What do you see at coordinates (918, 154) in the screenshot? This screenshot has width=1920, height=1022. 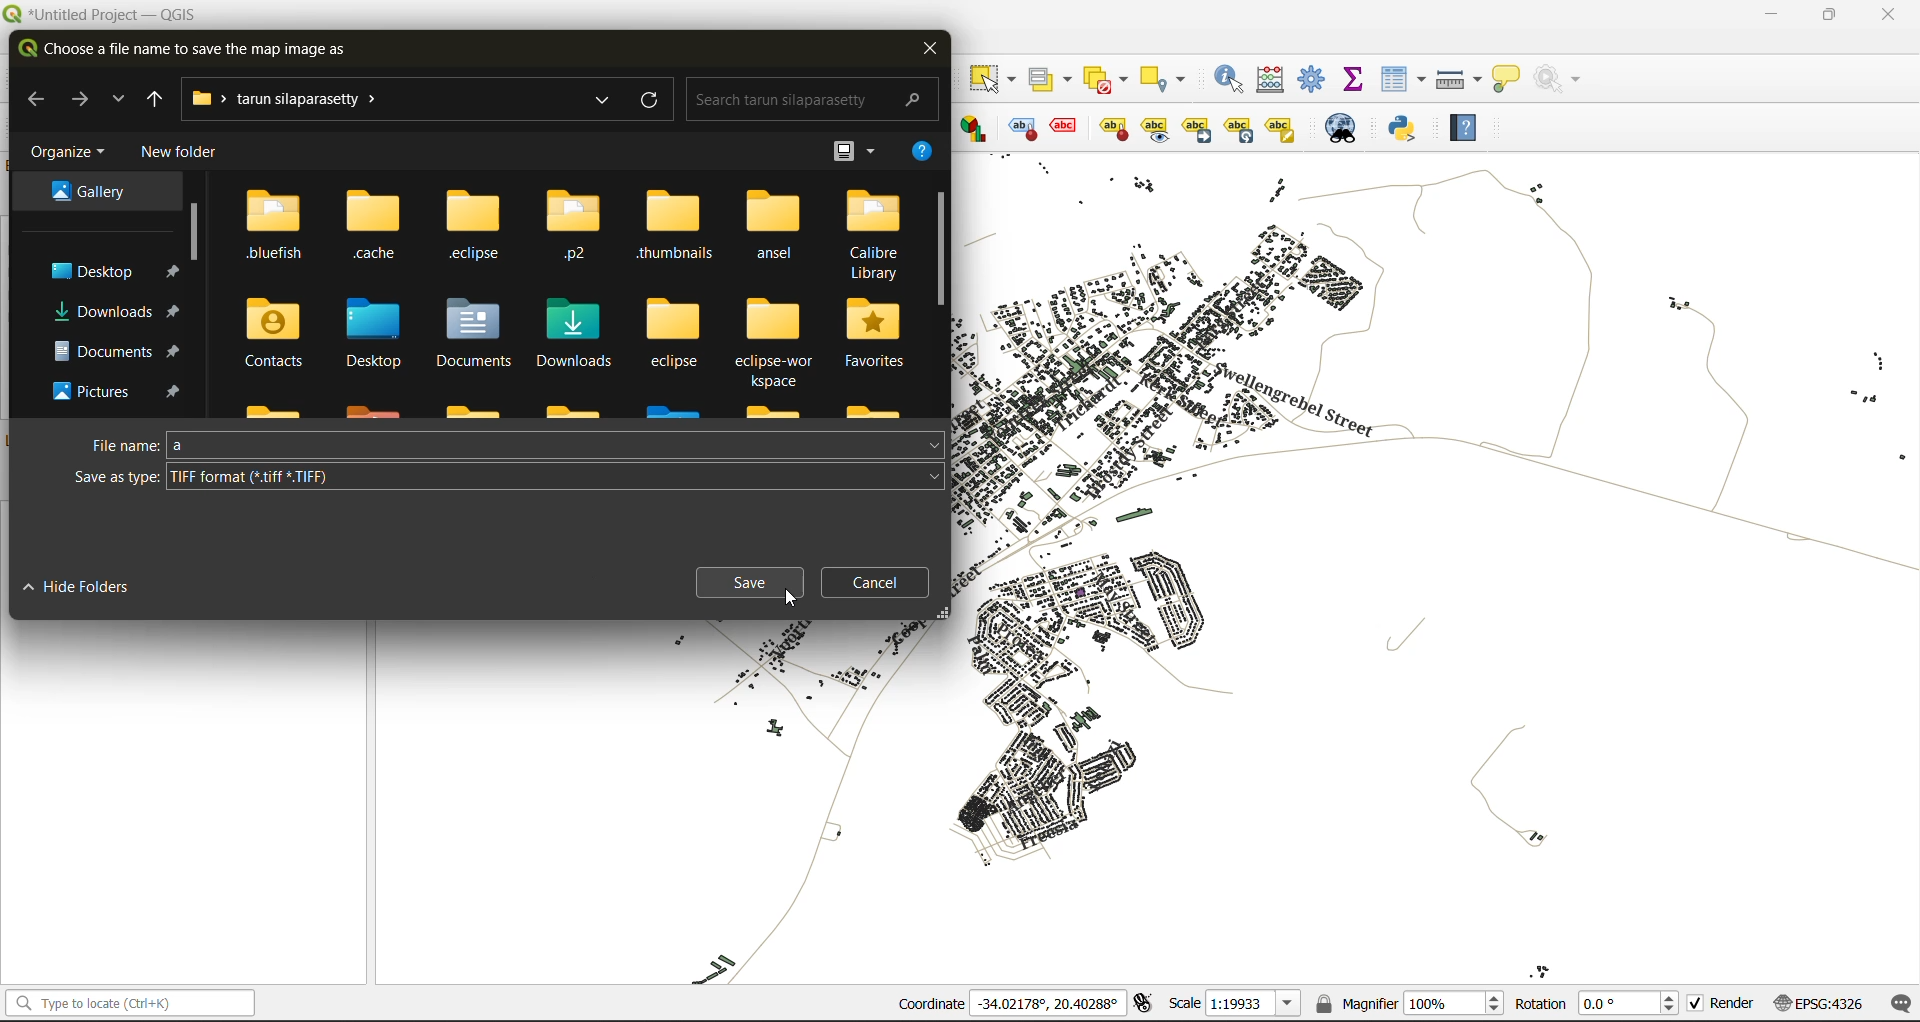 I see `help` at bounding box center [918, 154].